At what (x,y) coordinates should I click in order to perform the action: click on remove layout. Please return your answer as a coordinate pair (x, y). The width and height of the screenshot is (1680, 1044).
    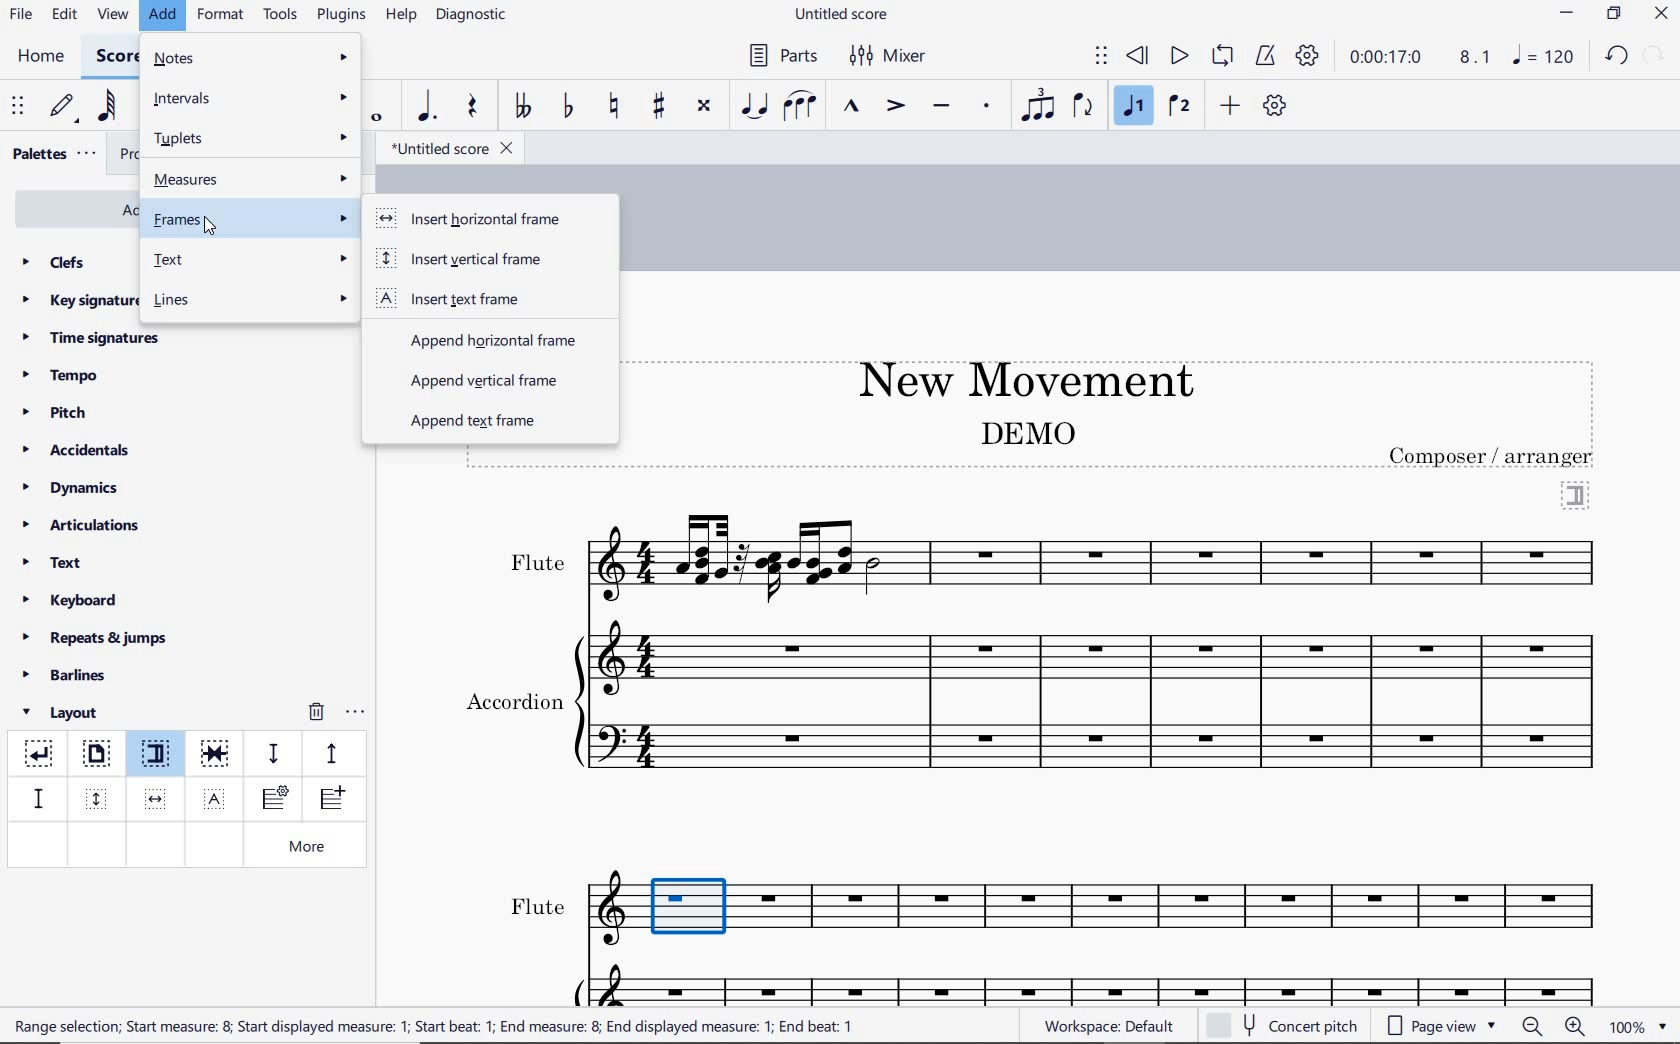
    Looking at the image, I should click on (316, 714).